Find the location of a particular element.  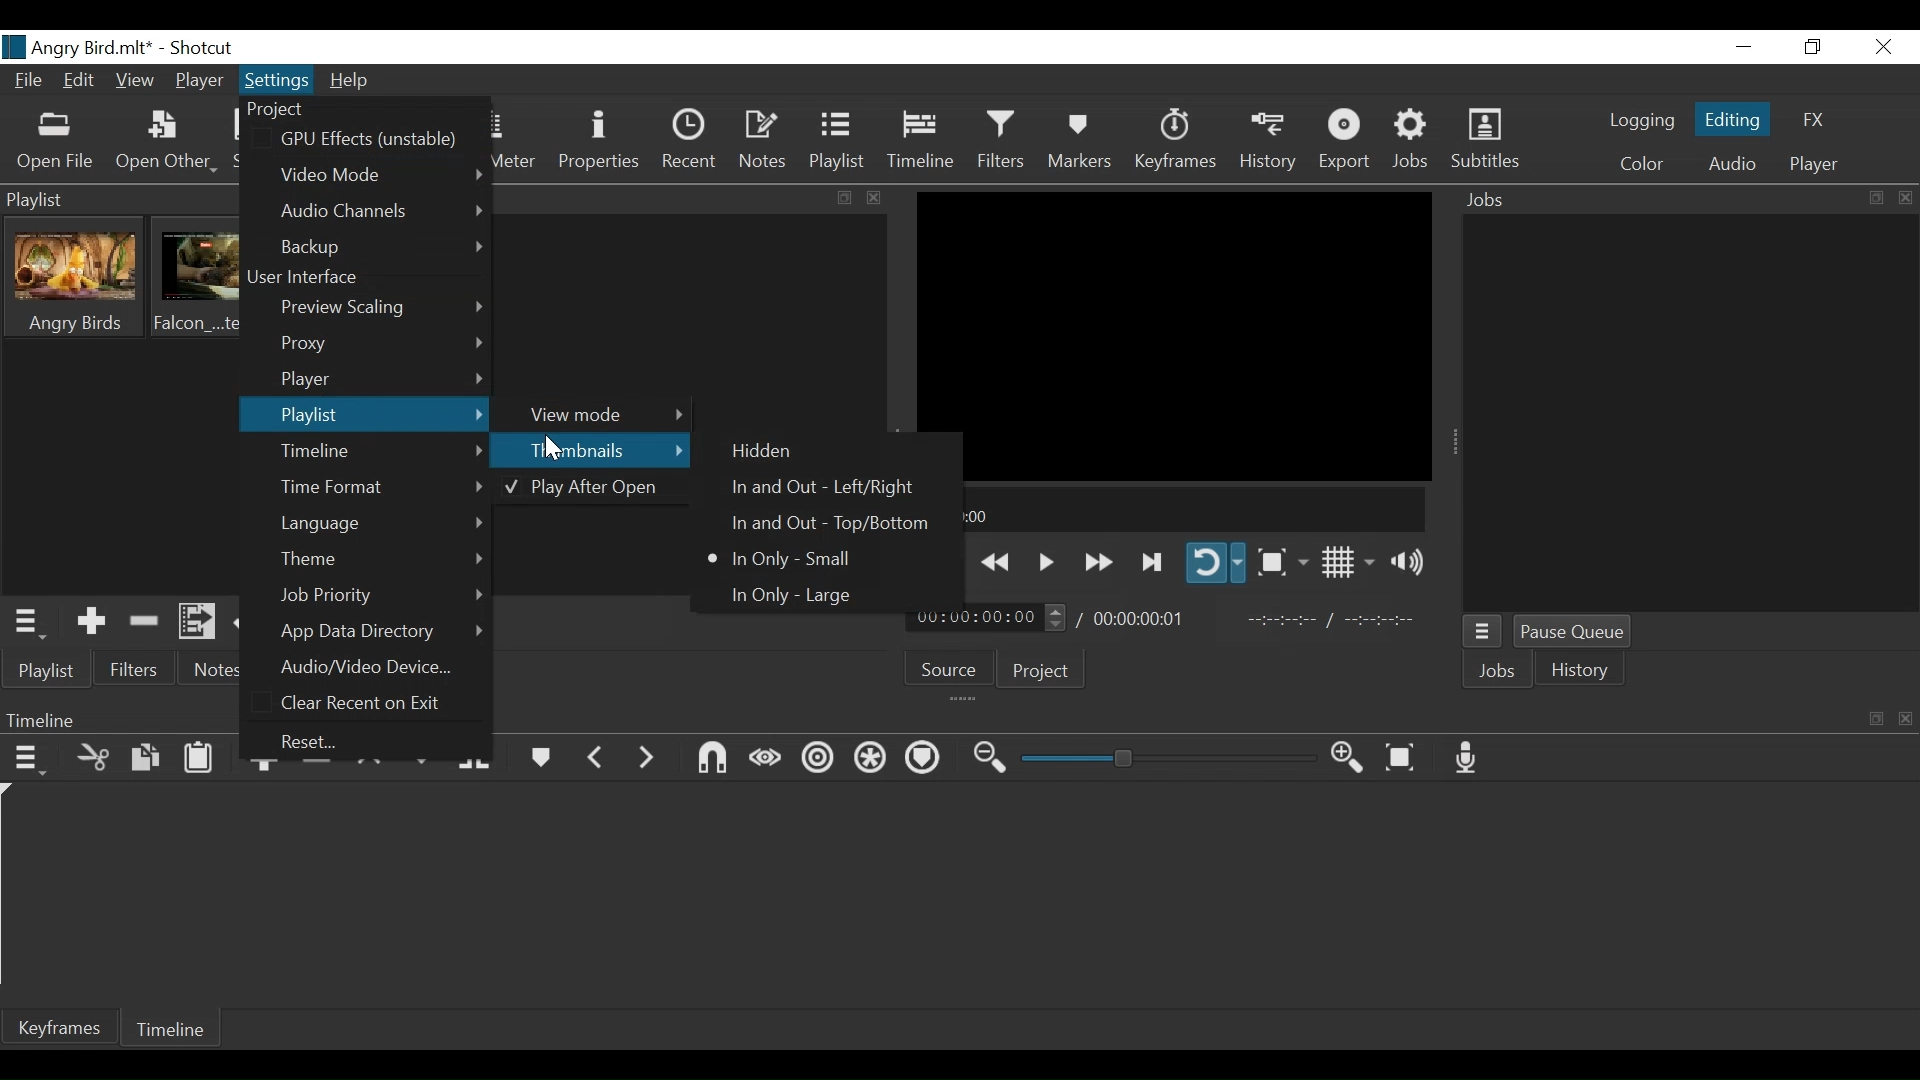

FX is located at coordinates (1815, 120).